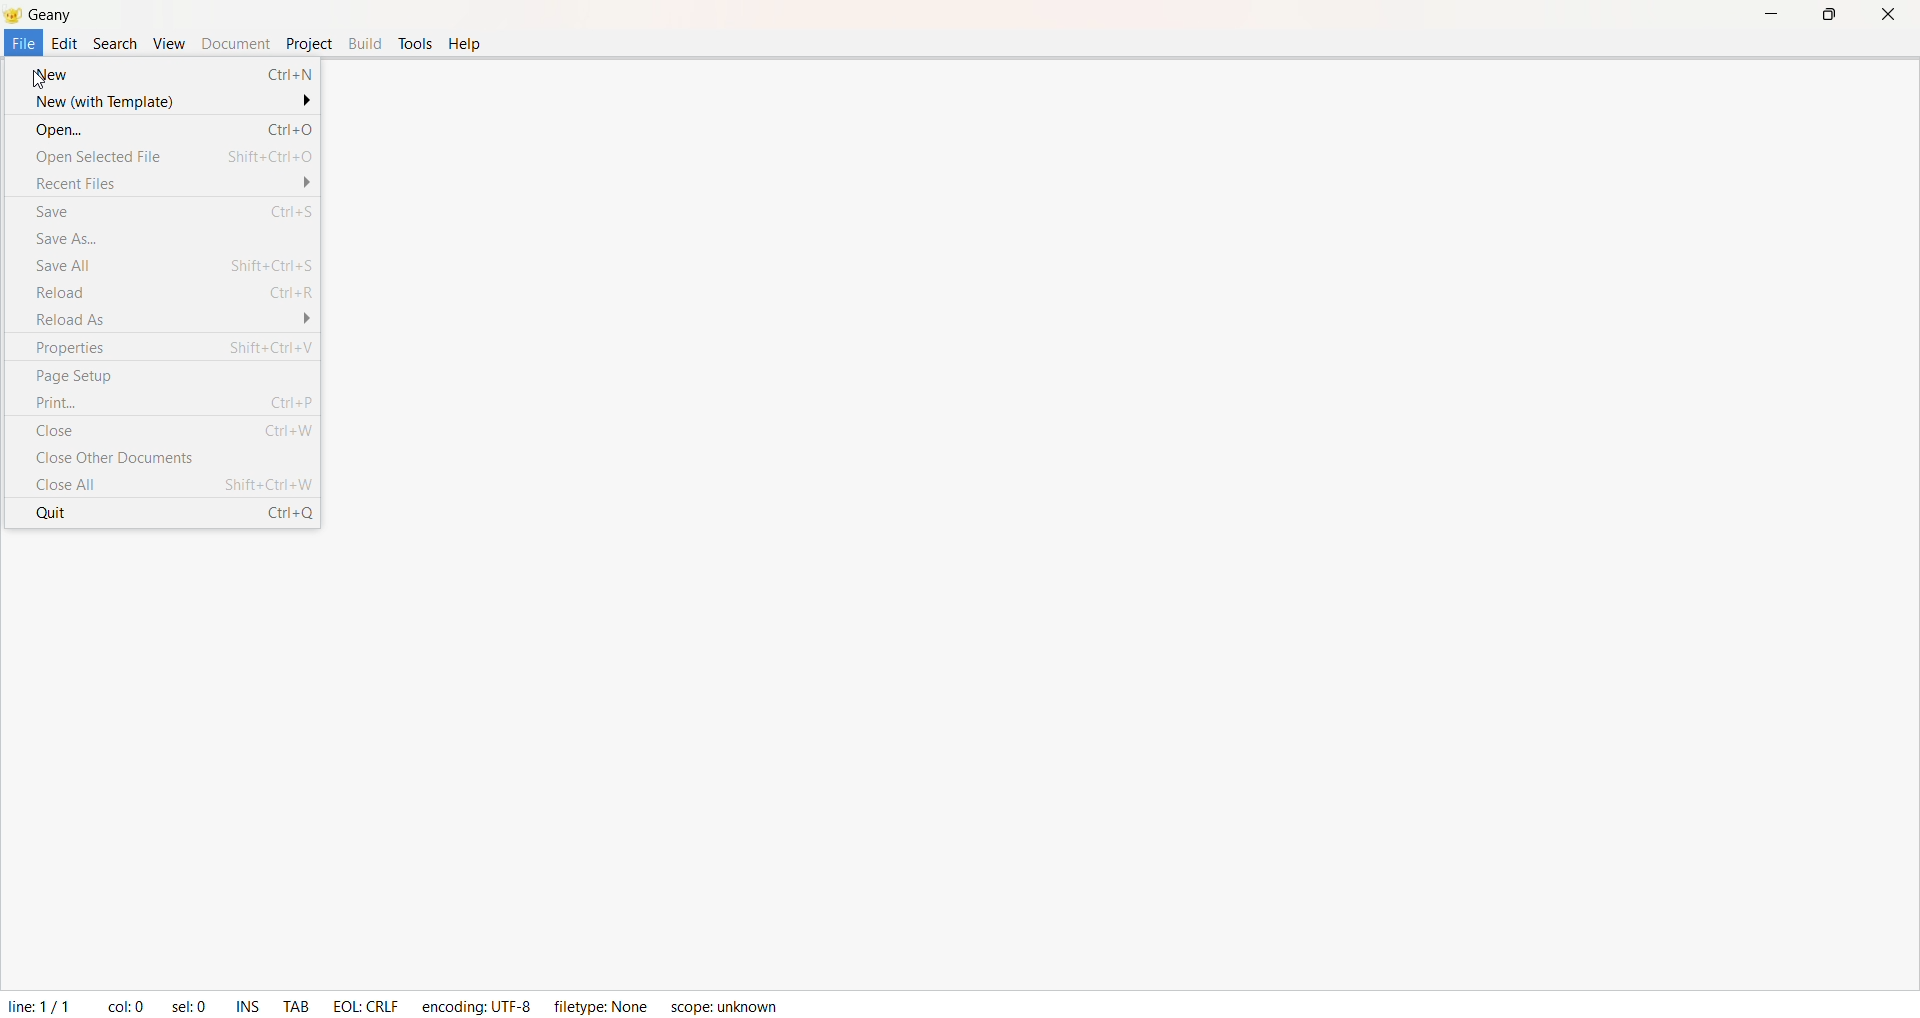  Describe the element at coordinates (172, 349) in the screenshot. I see `Properties` at that location.